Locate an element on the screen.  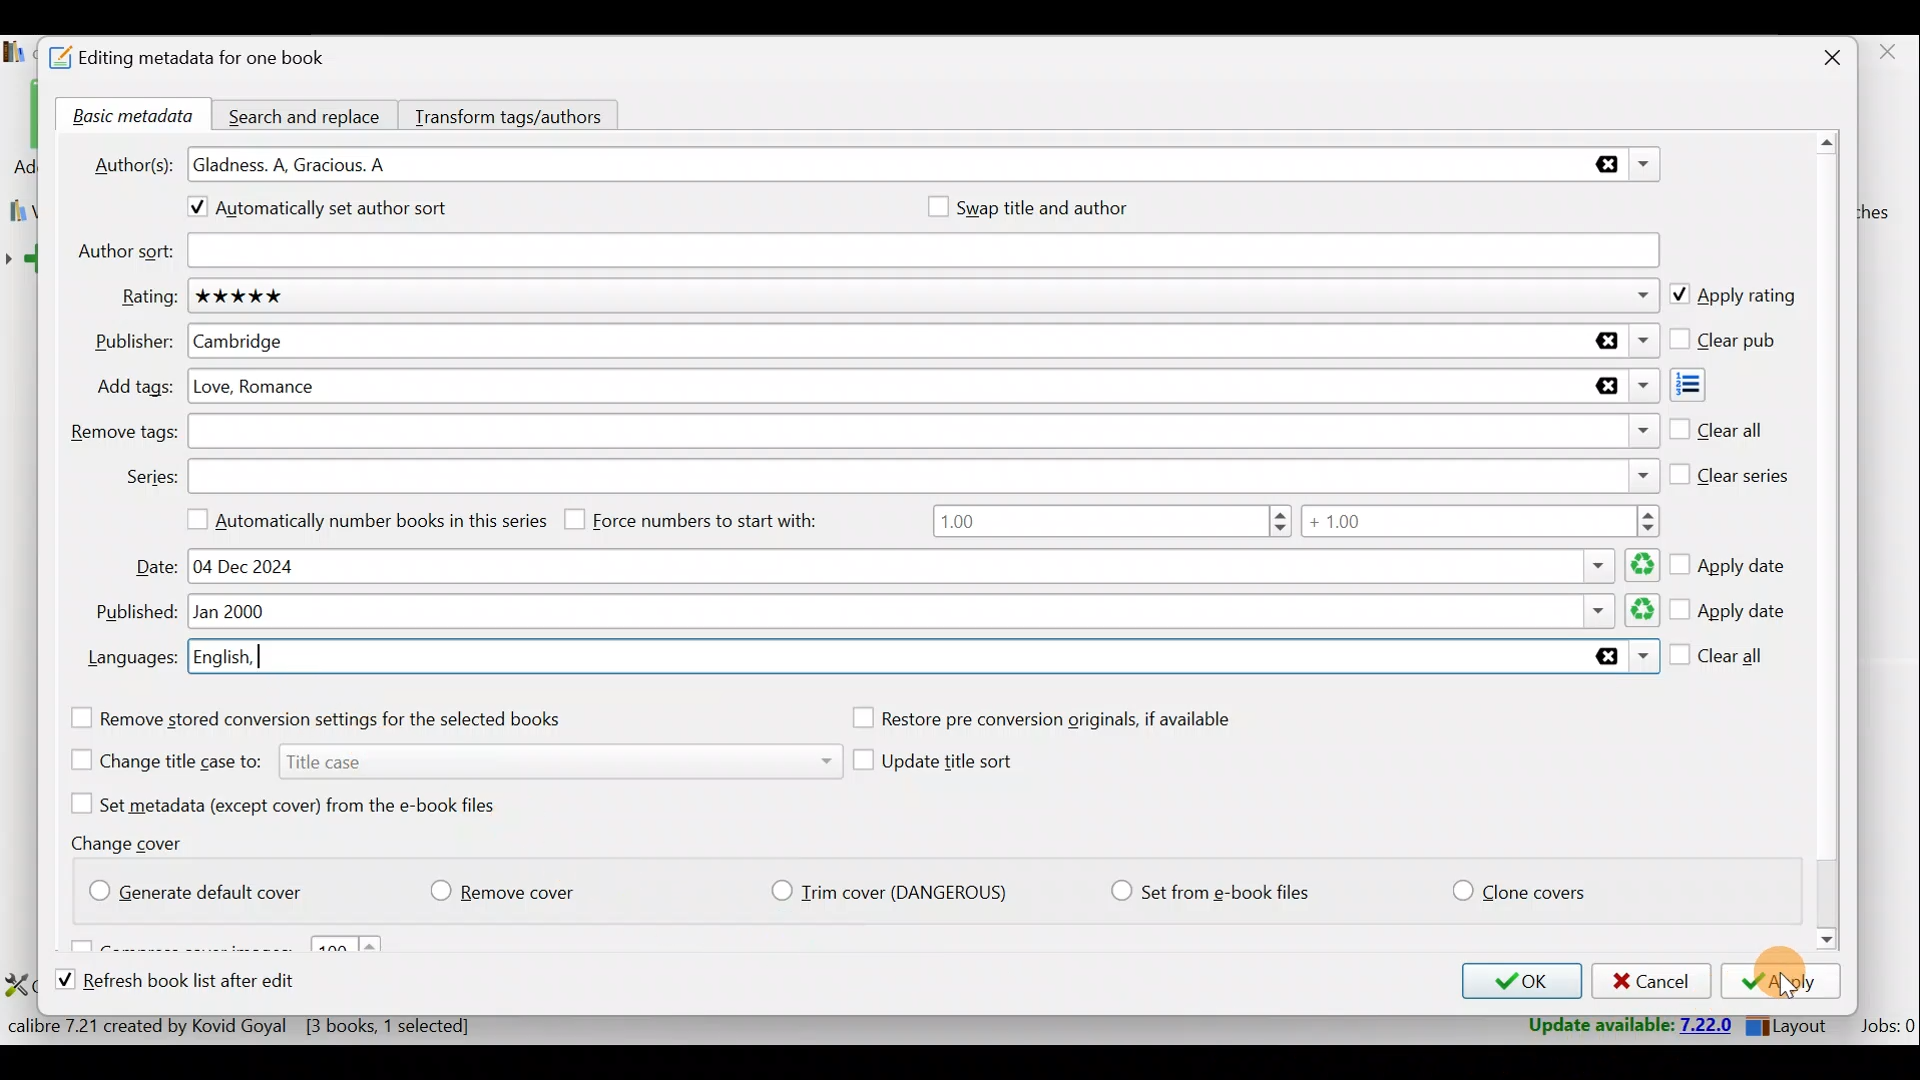
Transform tags/authors is located at coordinates (517, 114).